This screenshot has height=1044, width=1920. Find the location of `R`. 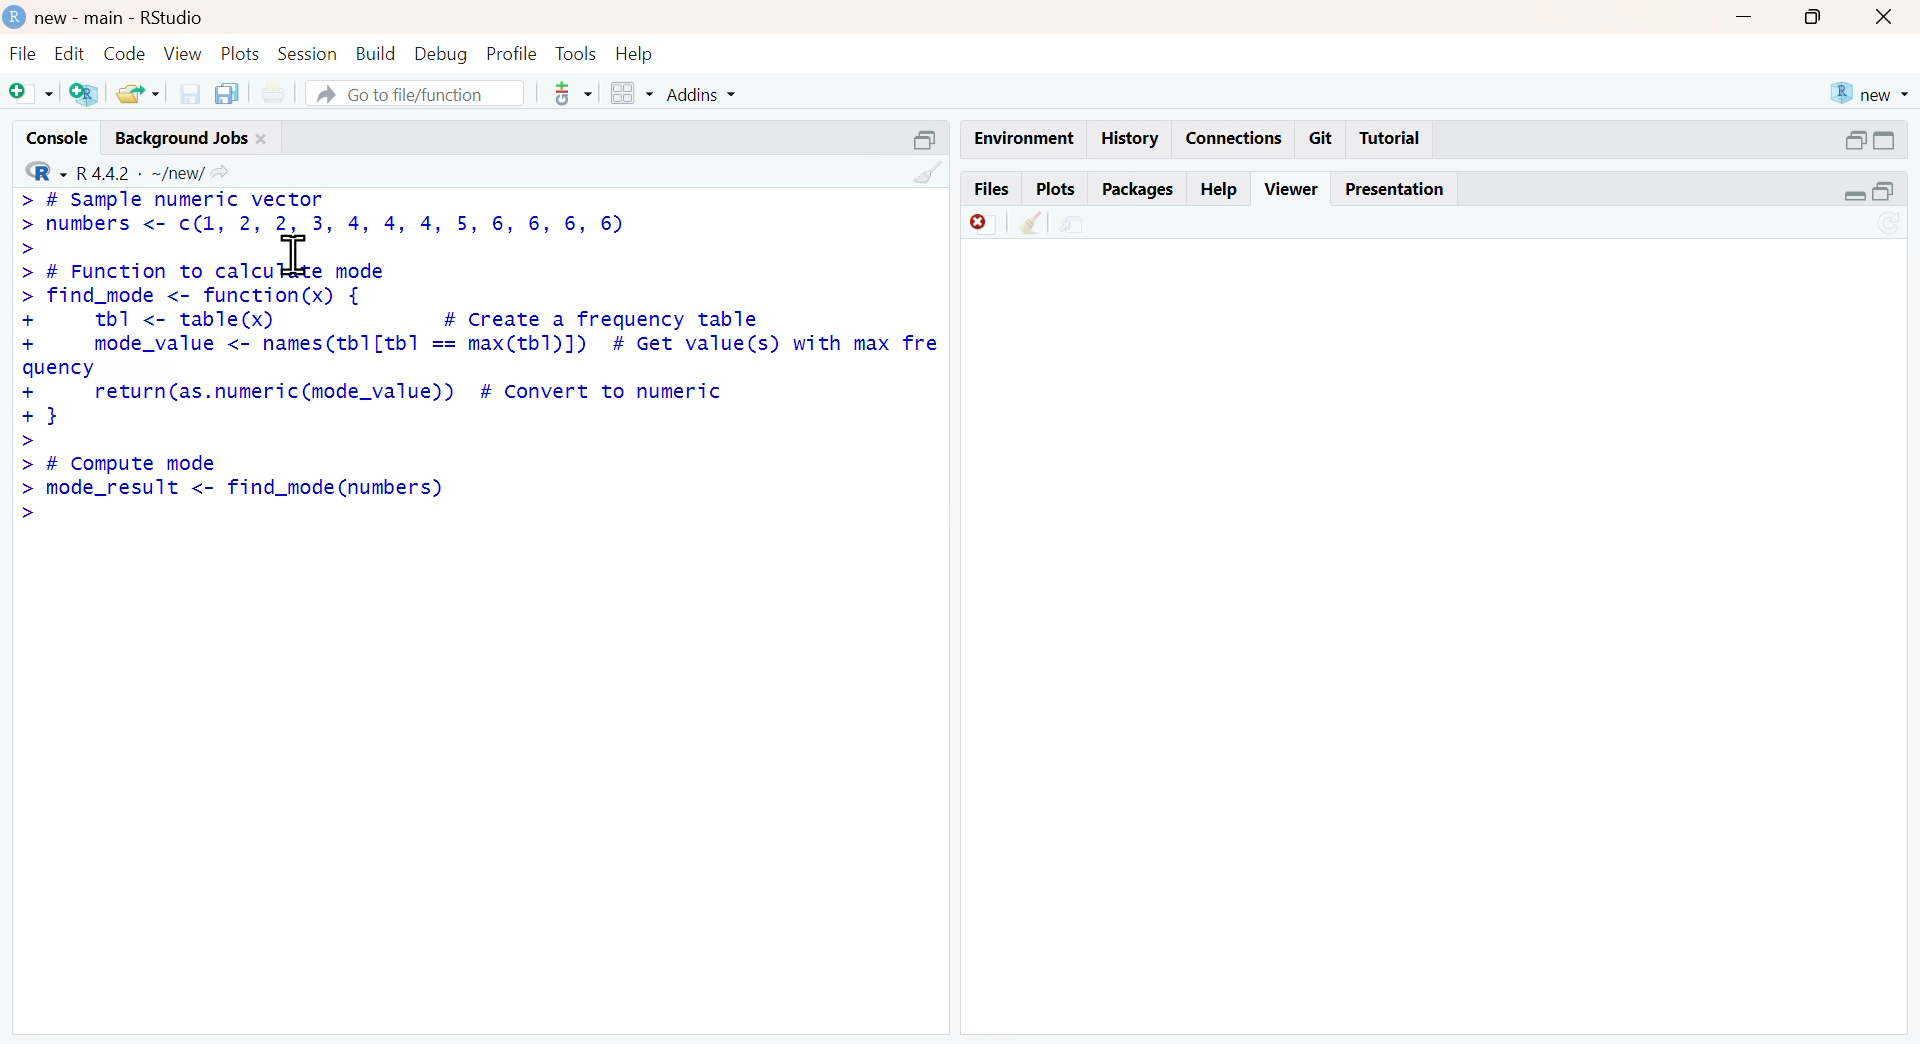

R is located at coordinates (46, 172).